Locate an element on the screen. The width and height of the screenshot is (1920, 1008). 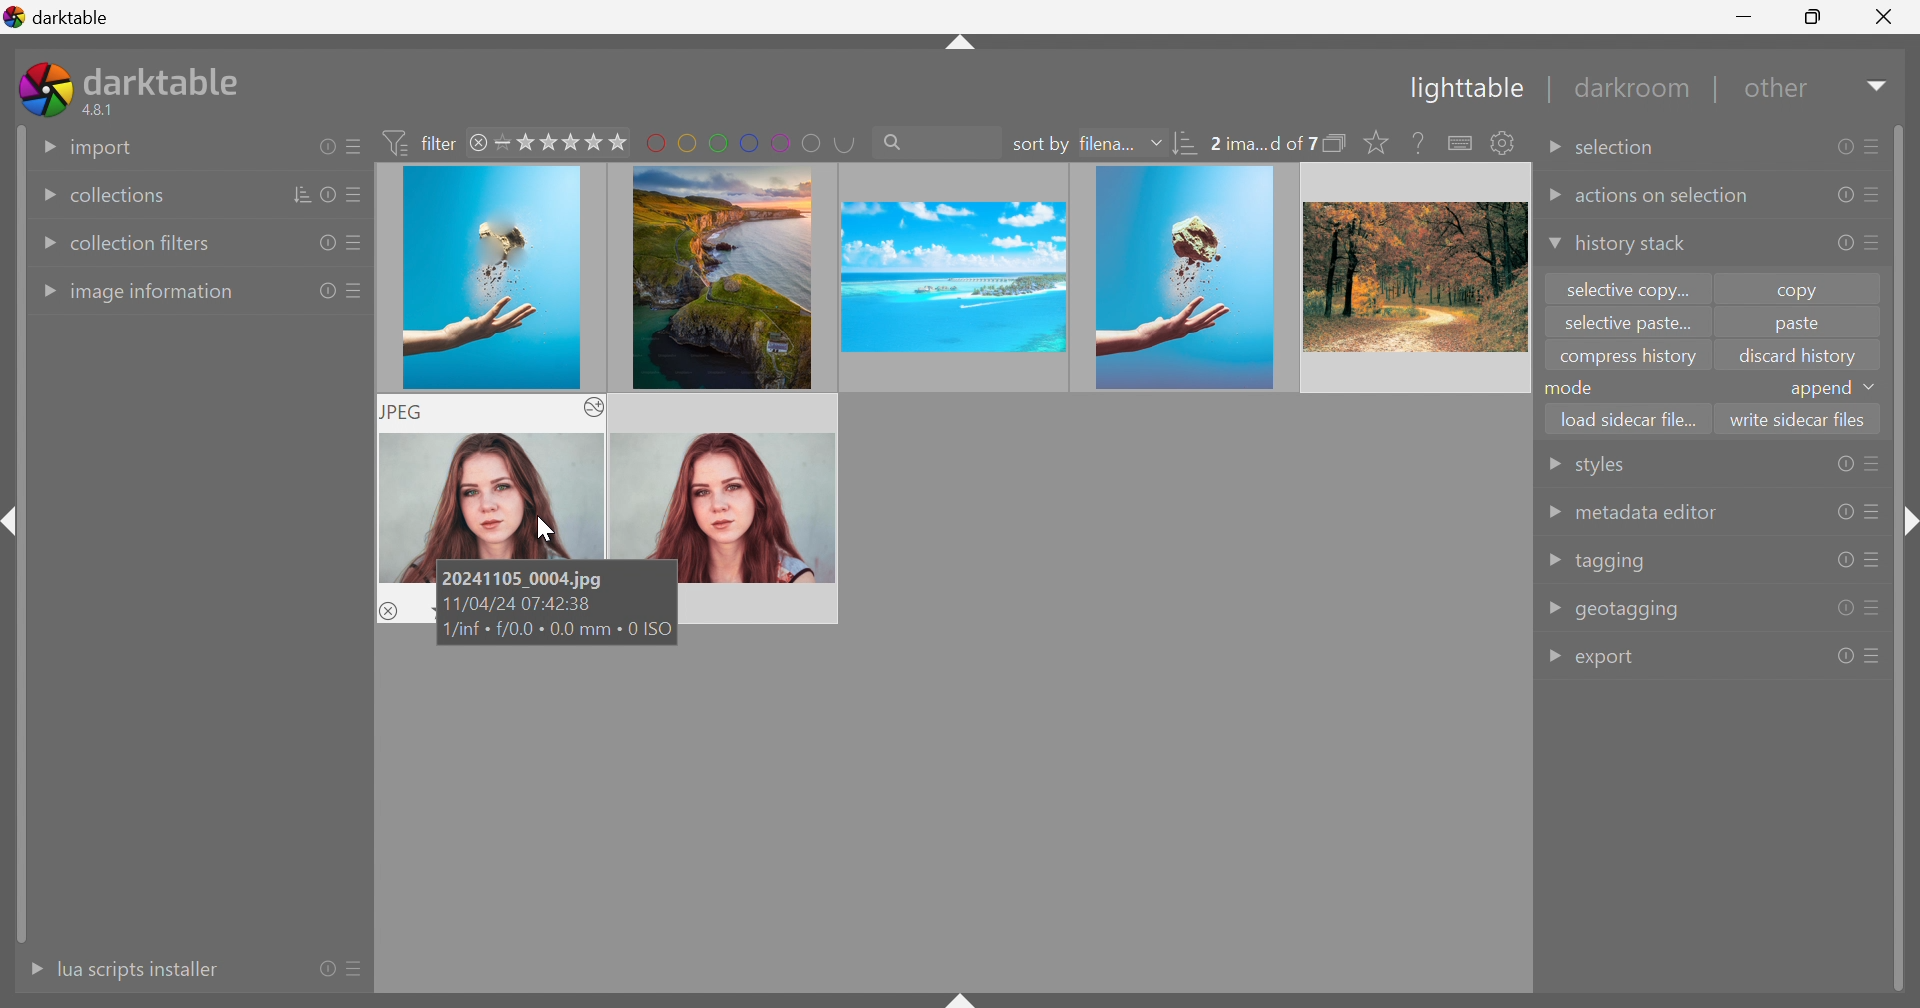
mode is located at coordinates (1574, 387).